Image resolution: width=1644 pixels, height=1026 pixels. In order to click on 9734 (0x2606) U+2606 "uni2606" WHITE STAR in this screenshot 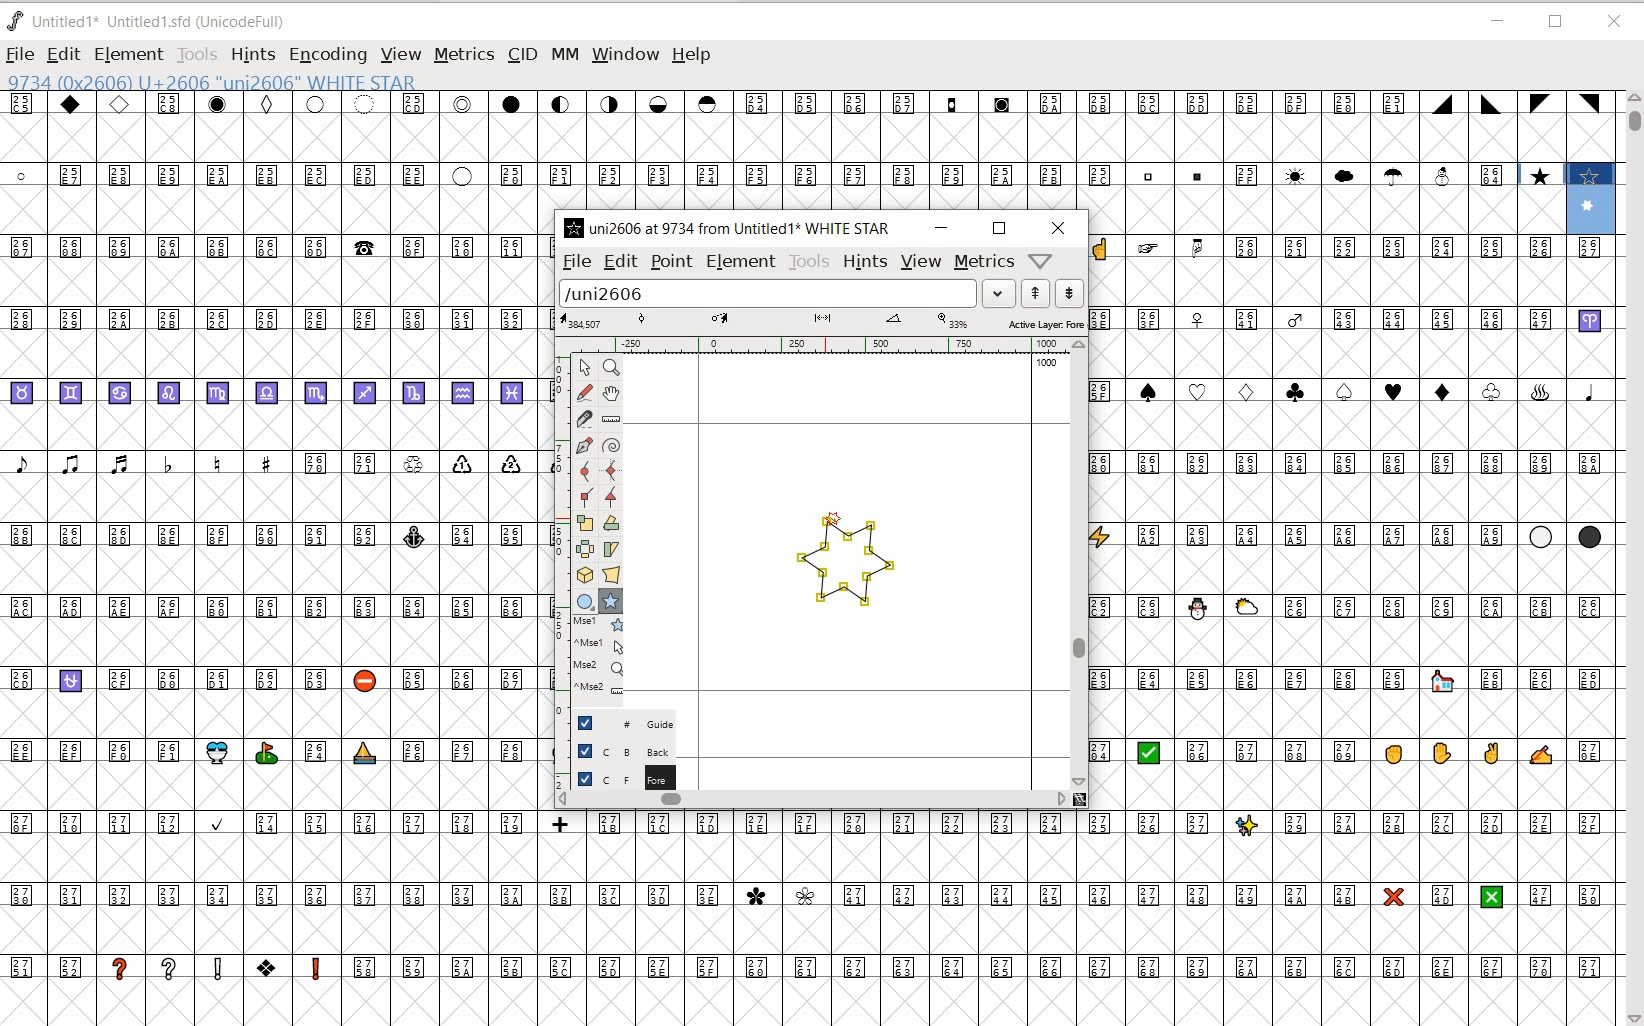, I will do `click(213, 83)`.